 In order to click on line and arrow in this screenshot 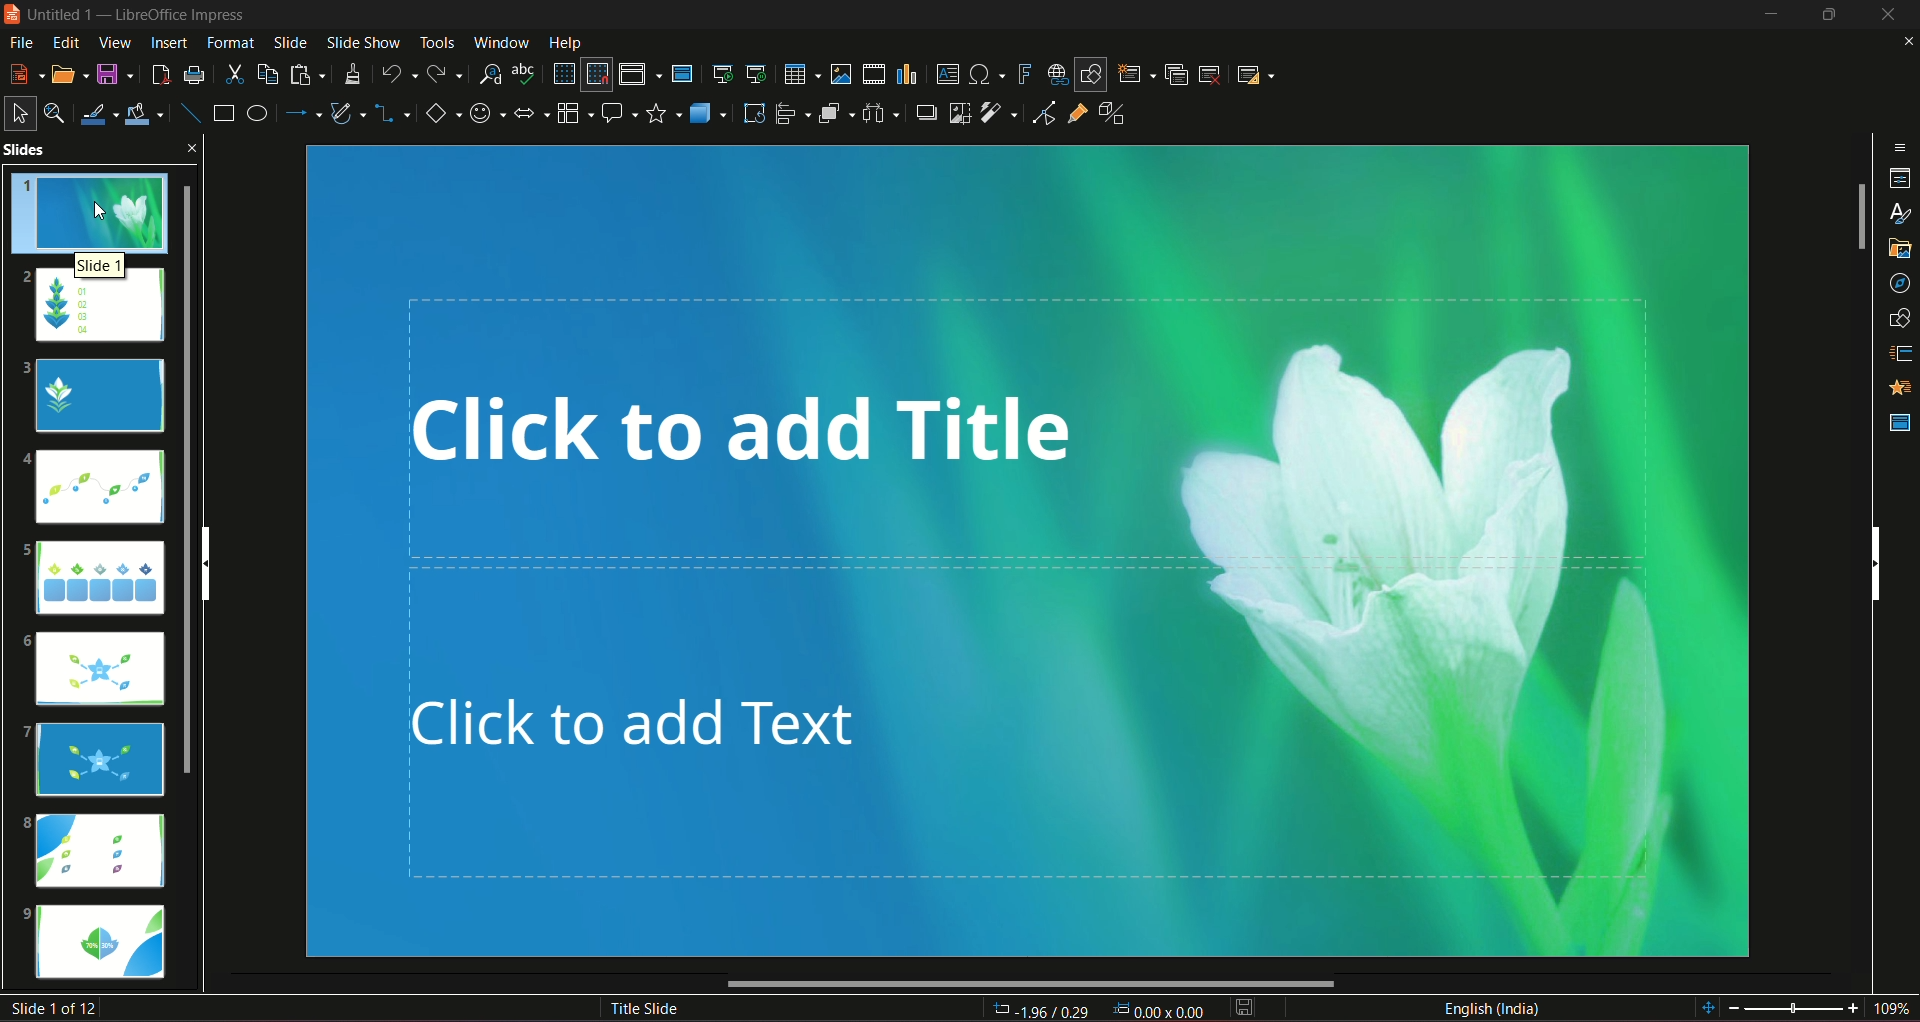, I will do `click(303, 113)`.